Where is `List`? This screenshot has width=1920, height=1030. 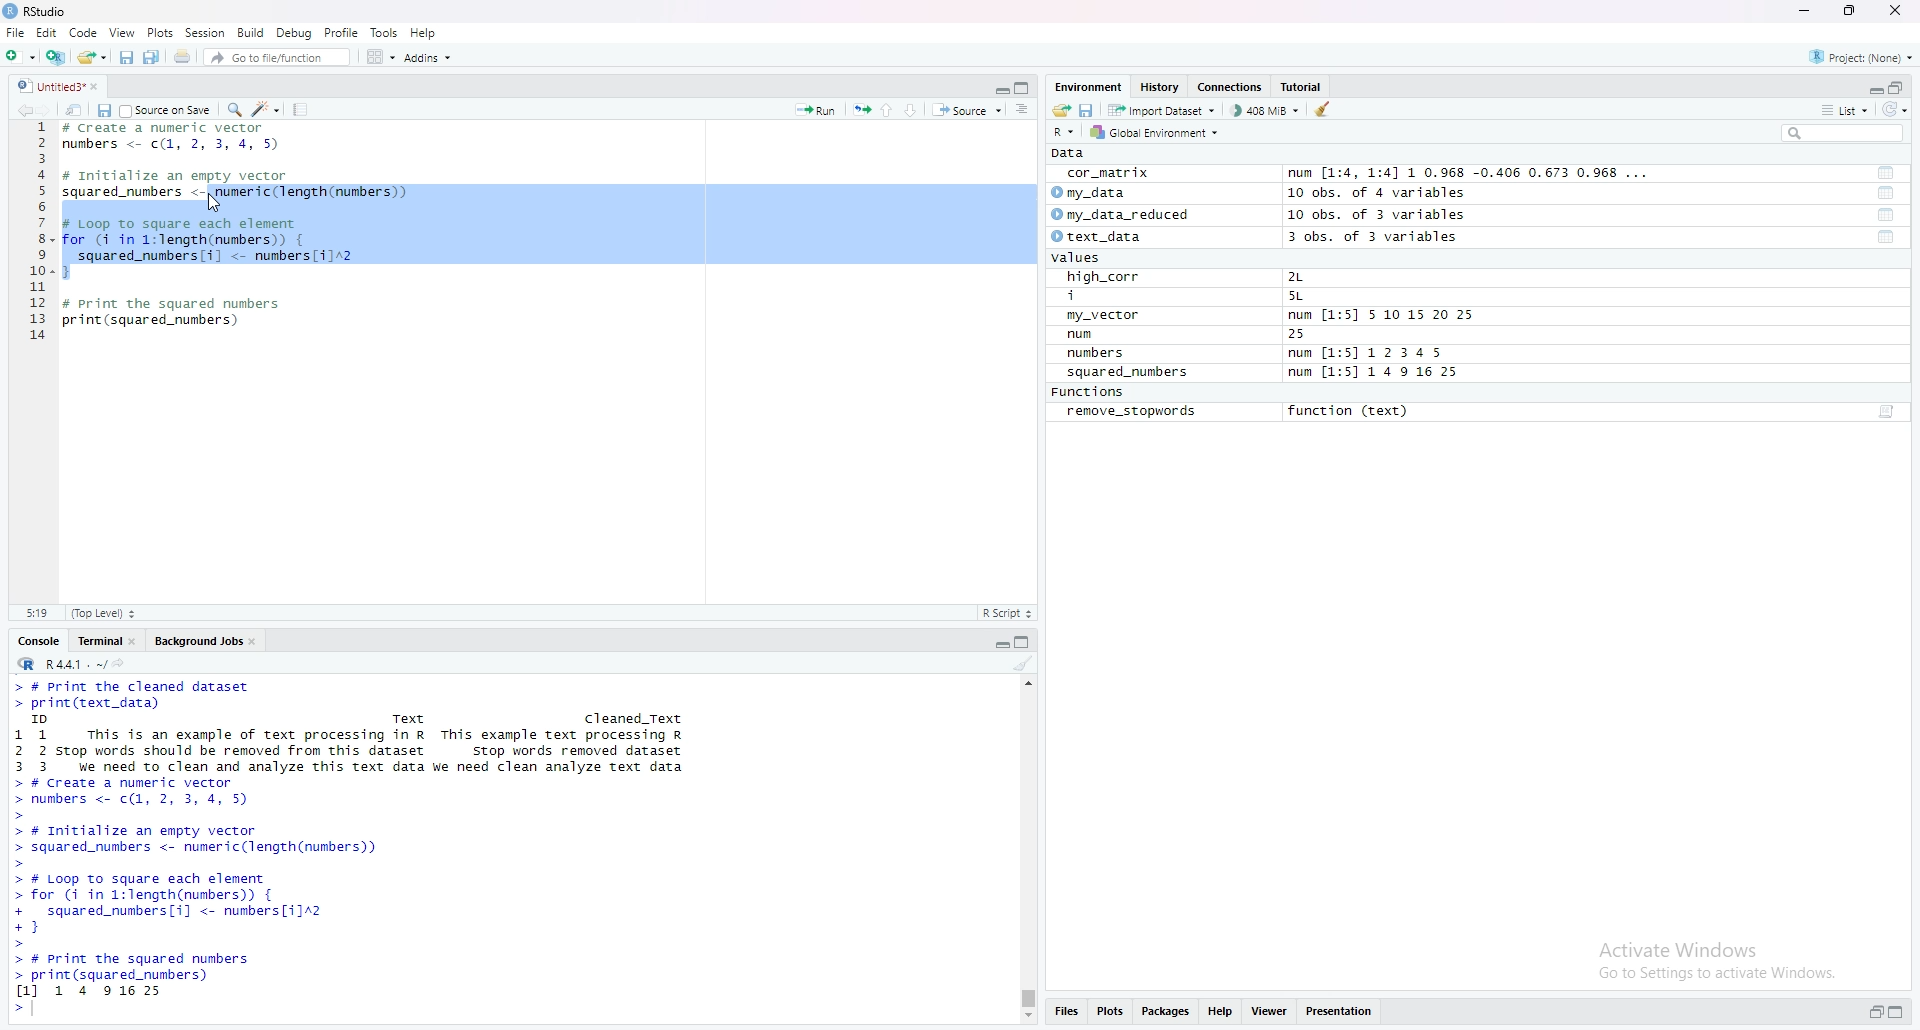
List is located at coordinates (1845, 109).